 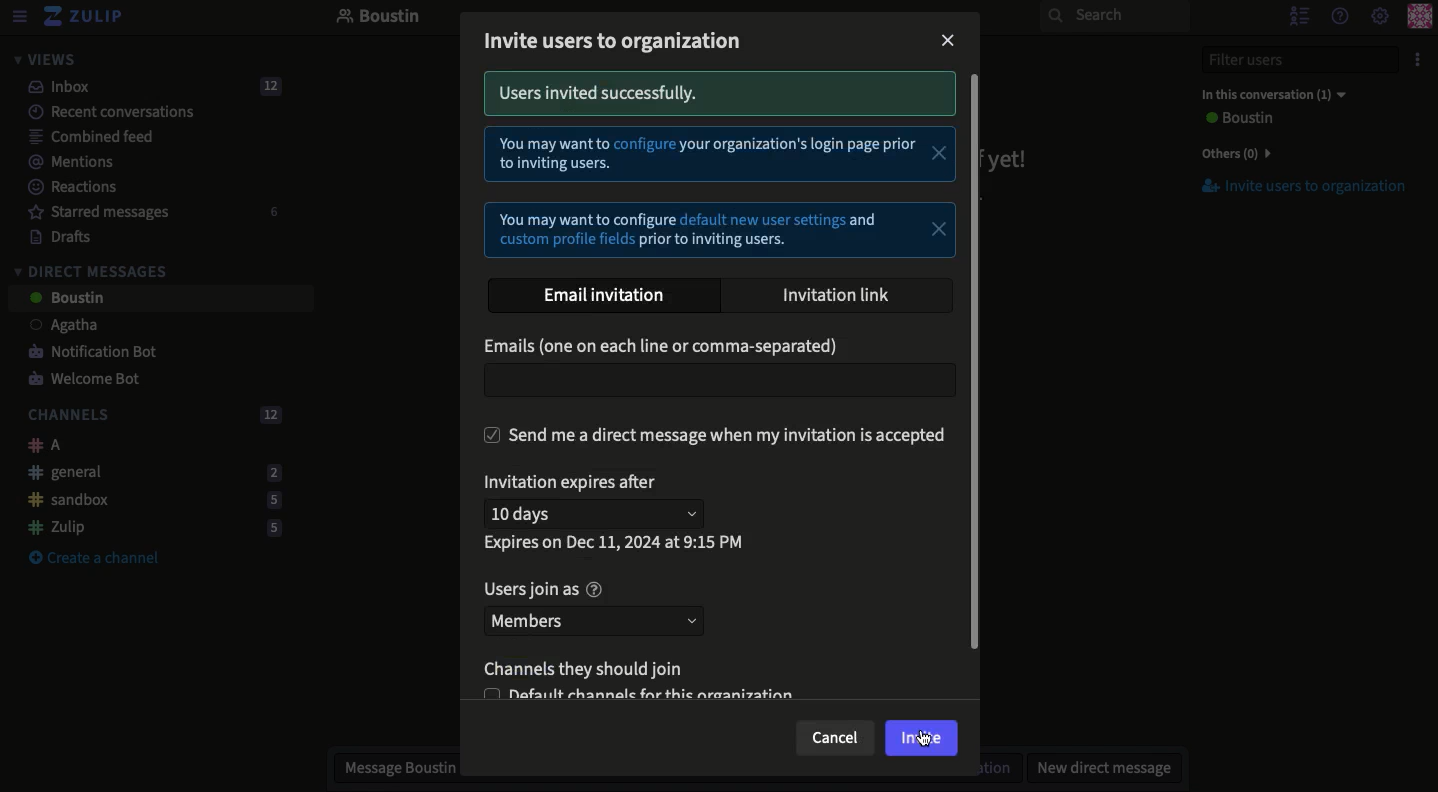 What do you see at coordinates (1380, 17) in the screenshot?
I see `Settings` at bounding box center [1380, 17].